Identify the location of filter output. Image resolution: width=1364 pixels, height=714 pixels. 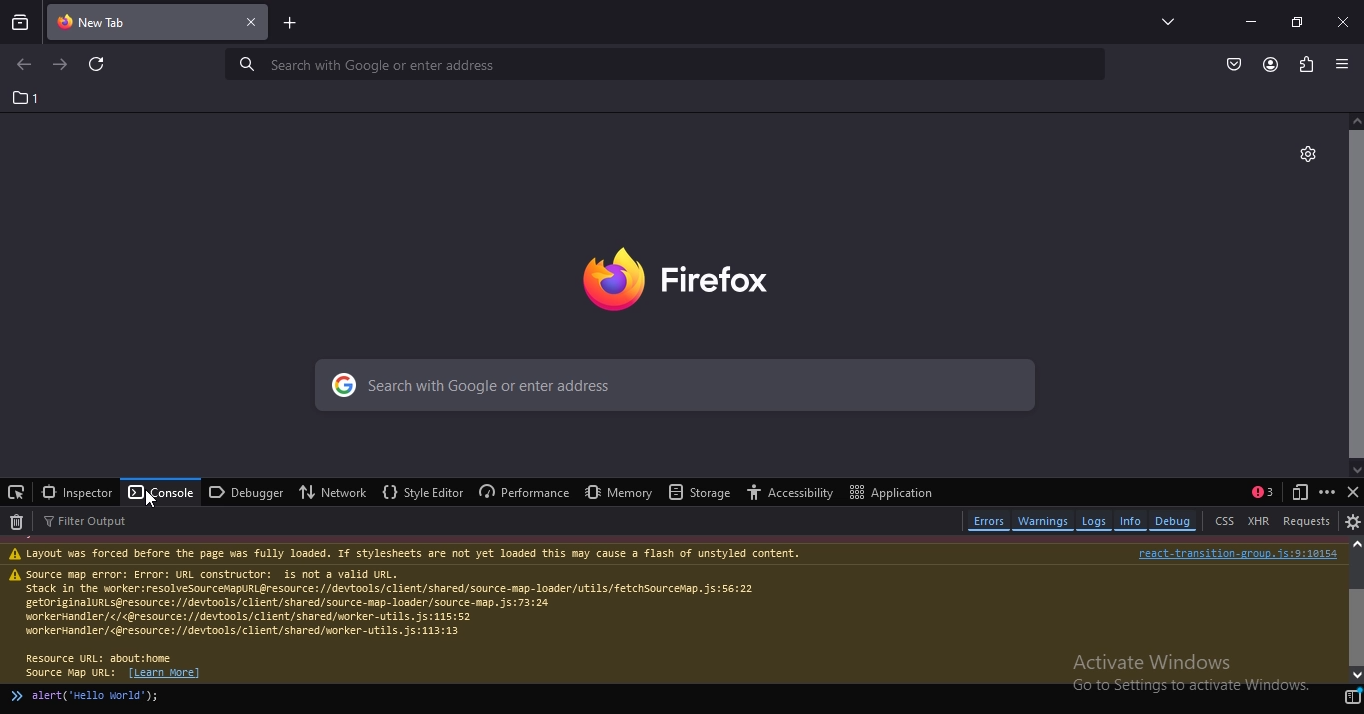
(95, 522).